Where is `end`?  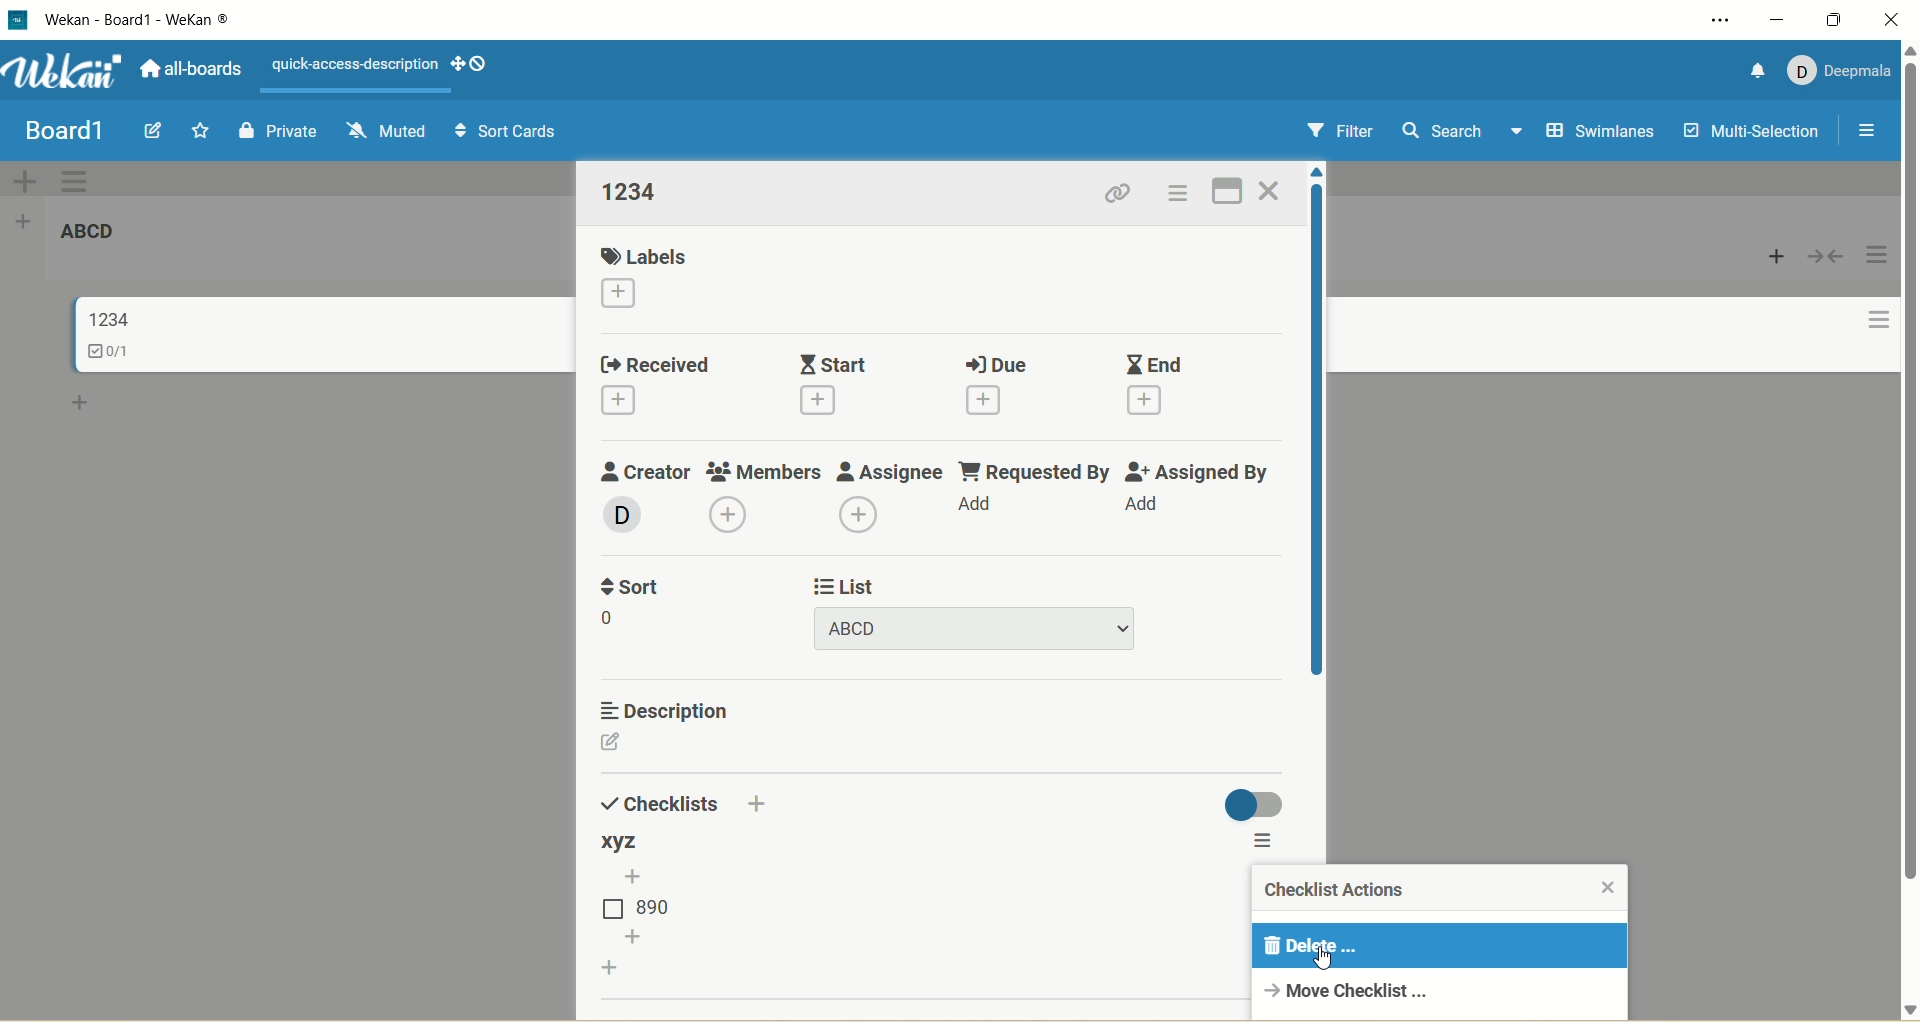 end is located at coordinates (1161, 363).